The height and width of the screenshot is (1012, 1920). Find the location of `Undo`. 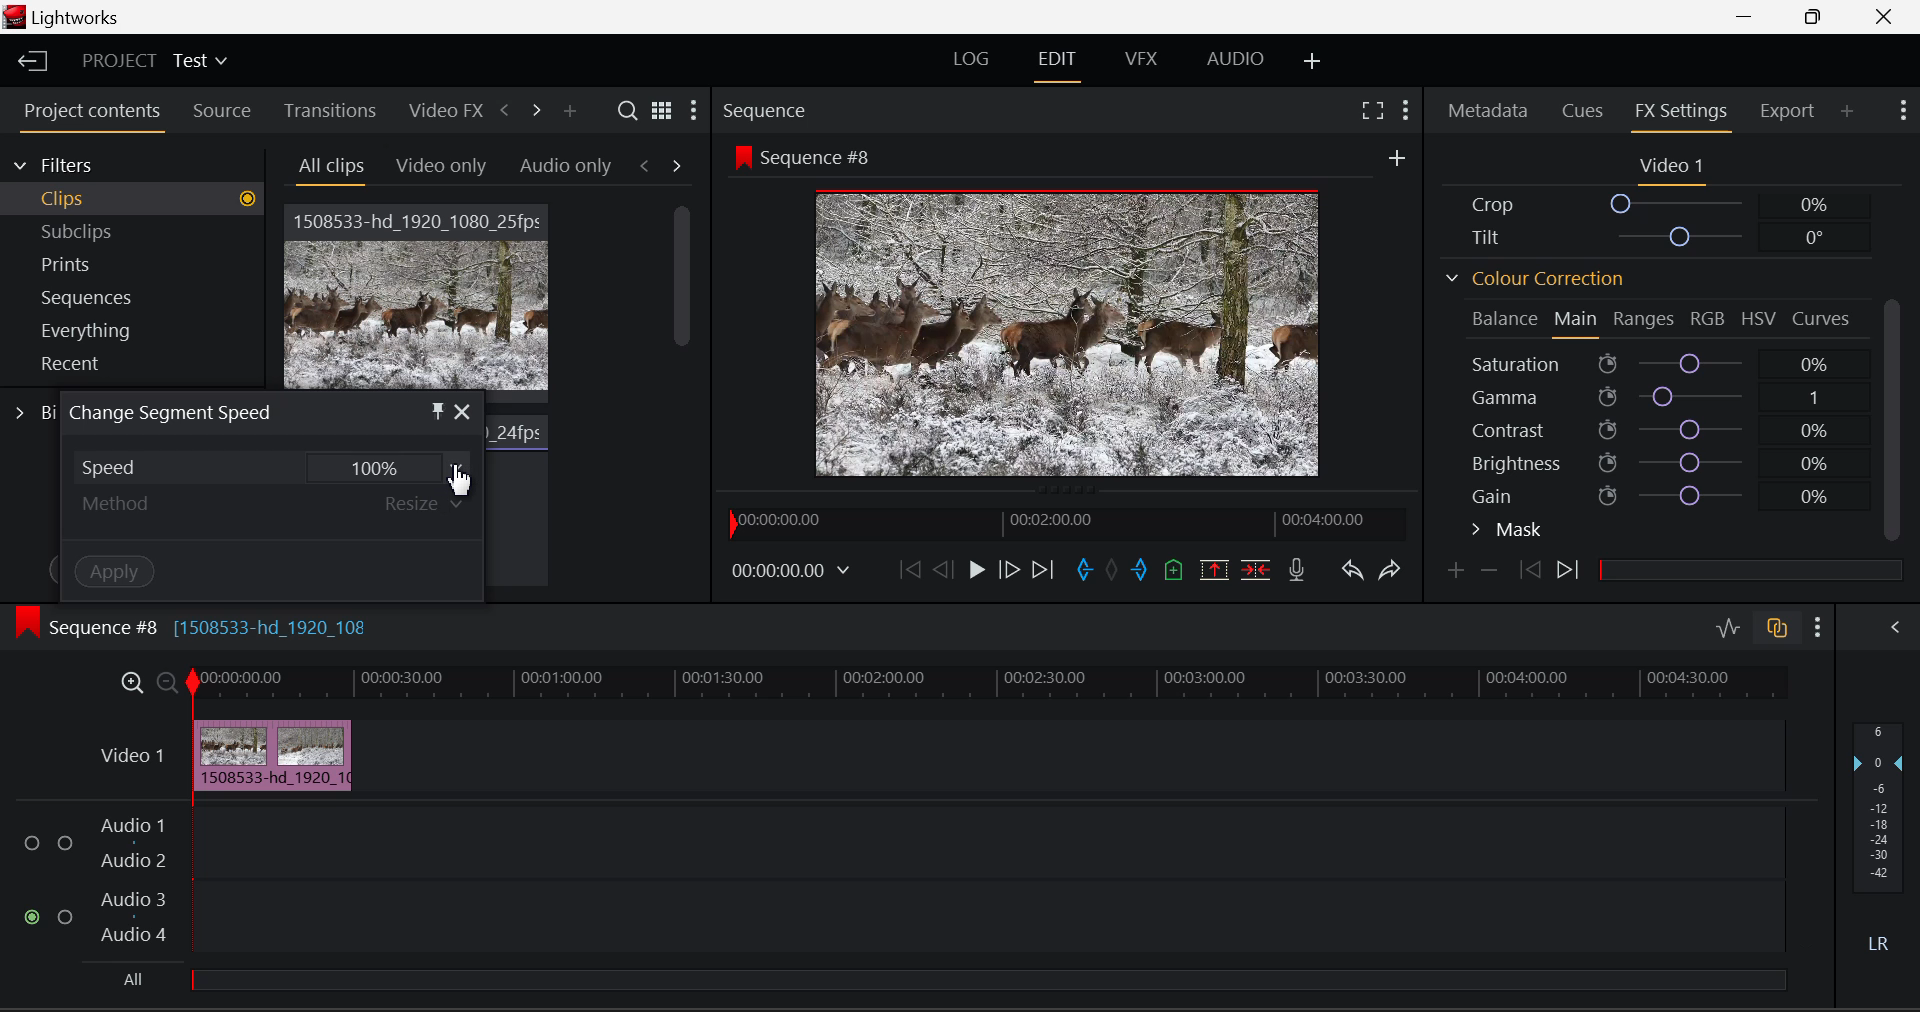

Undo is located at coordinates (1350, 573).